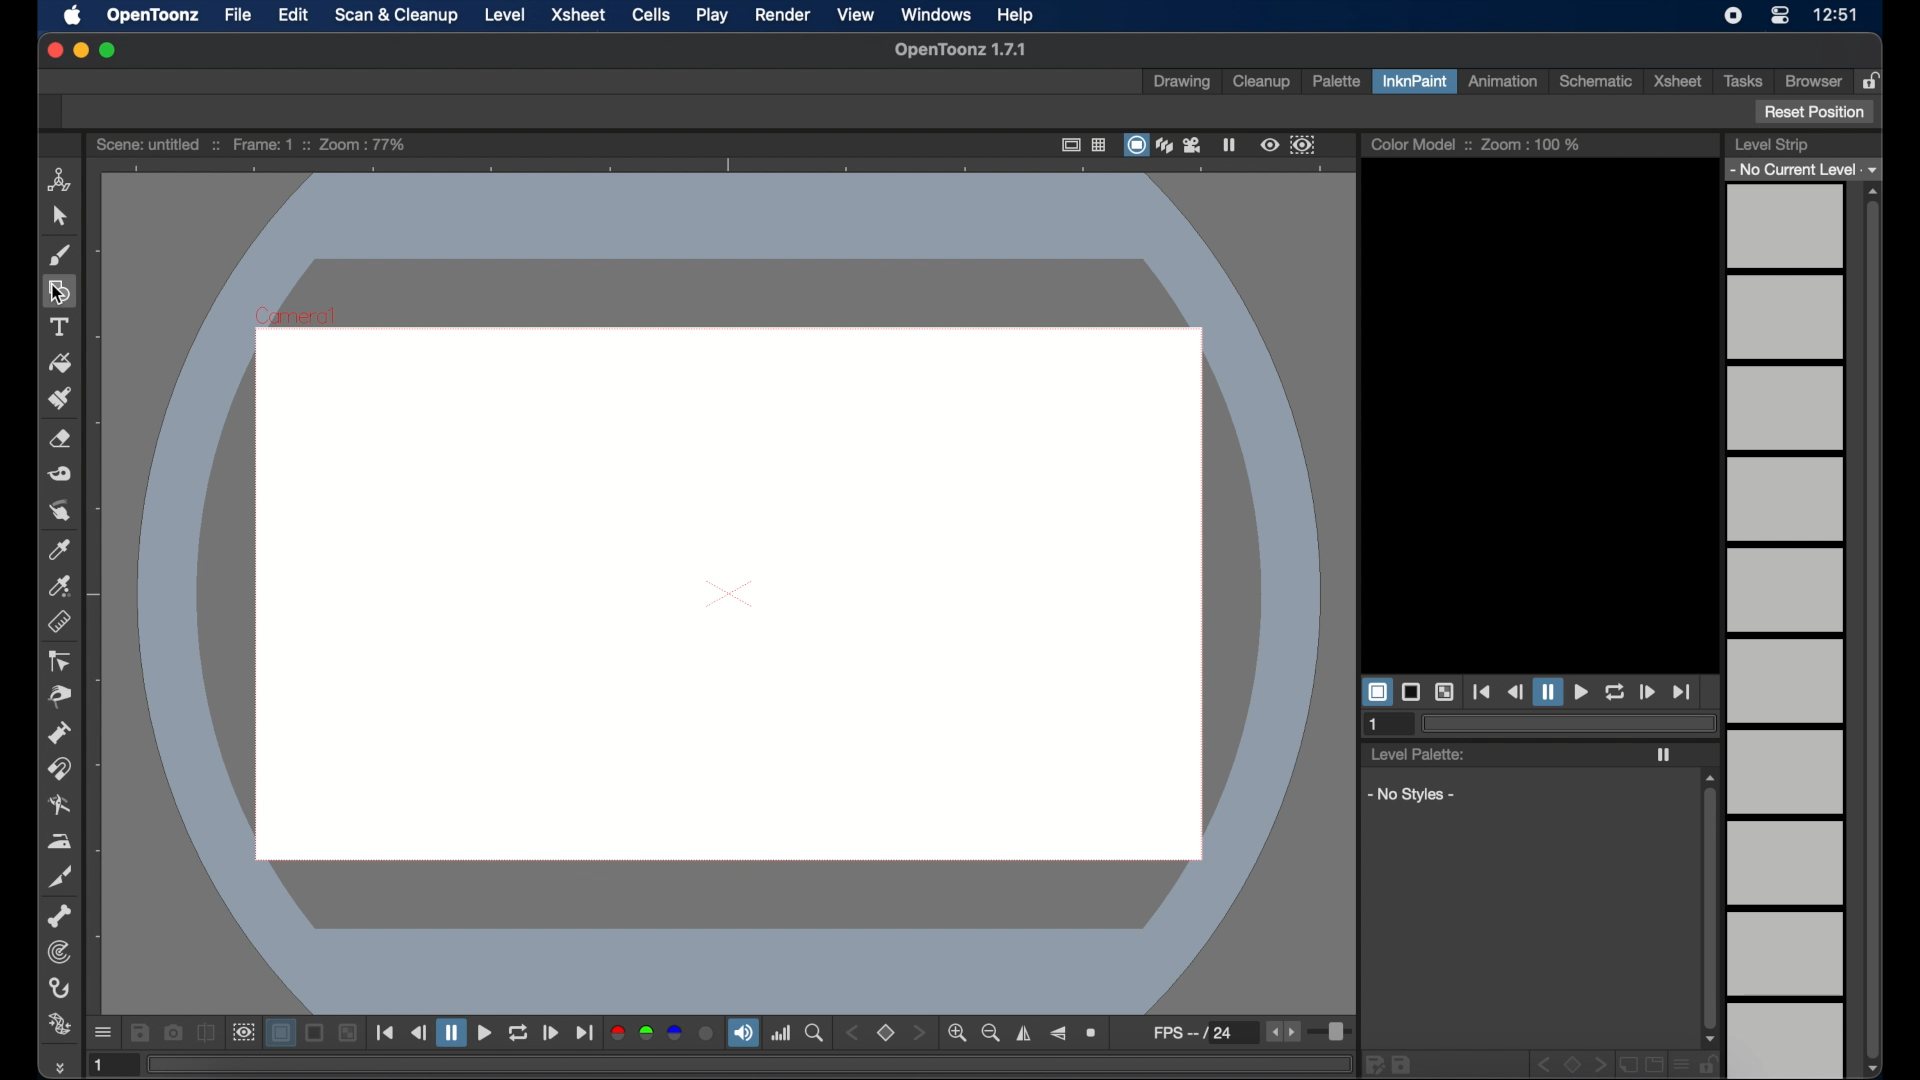  I want to click on repeat, so click(517, 1034).